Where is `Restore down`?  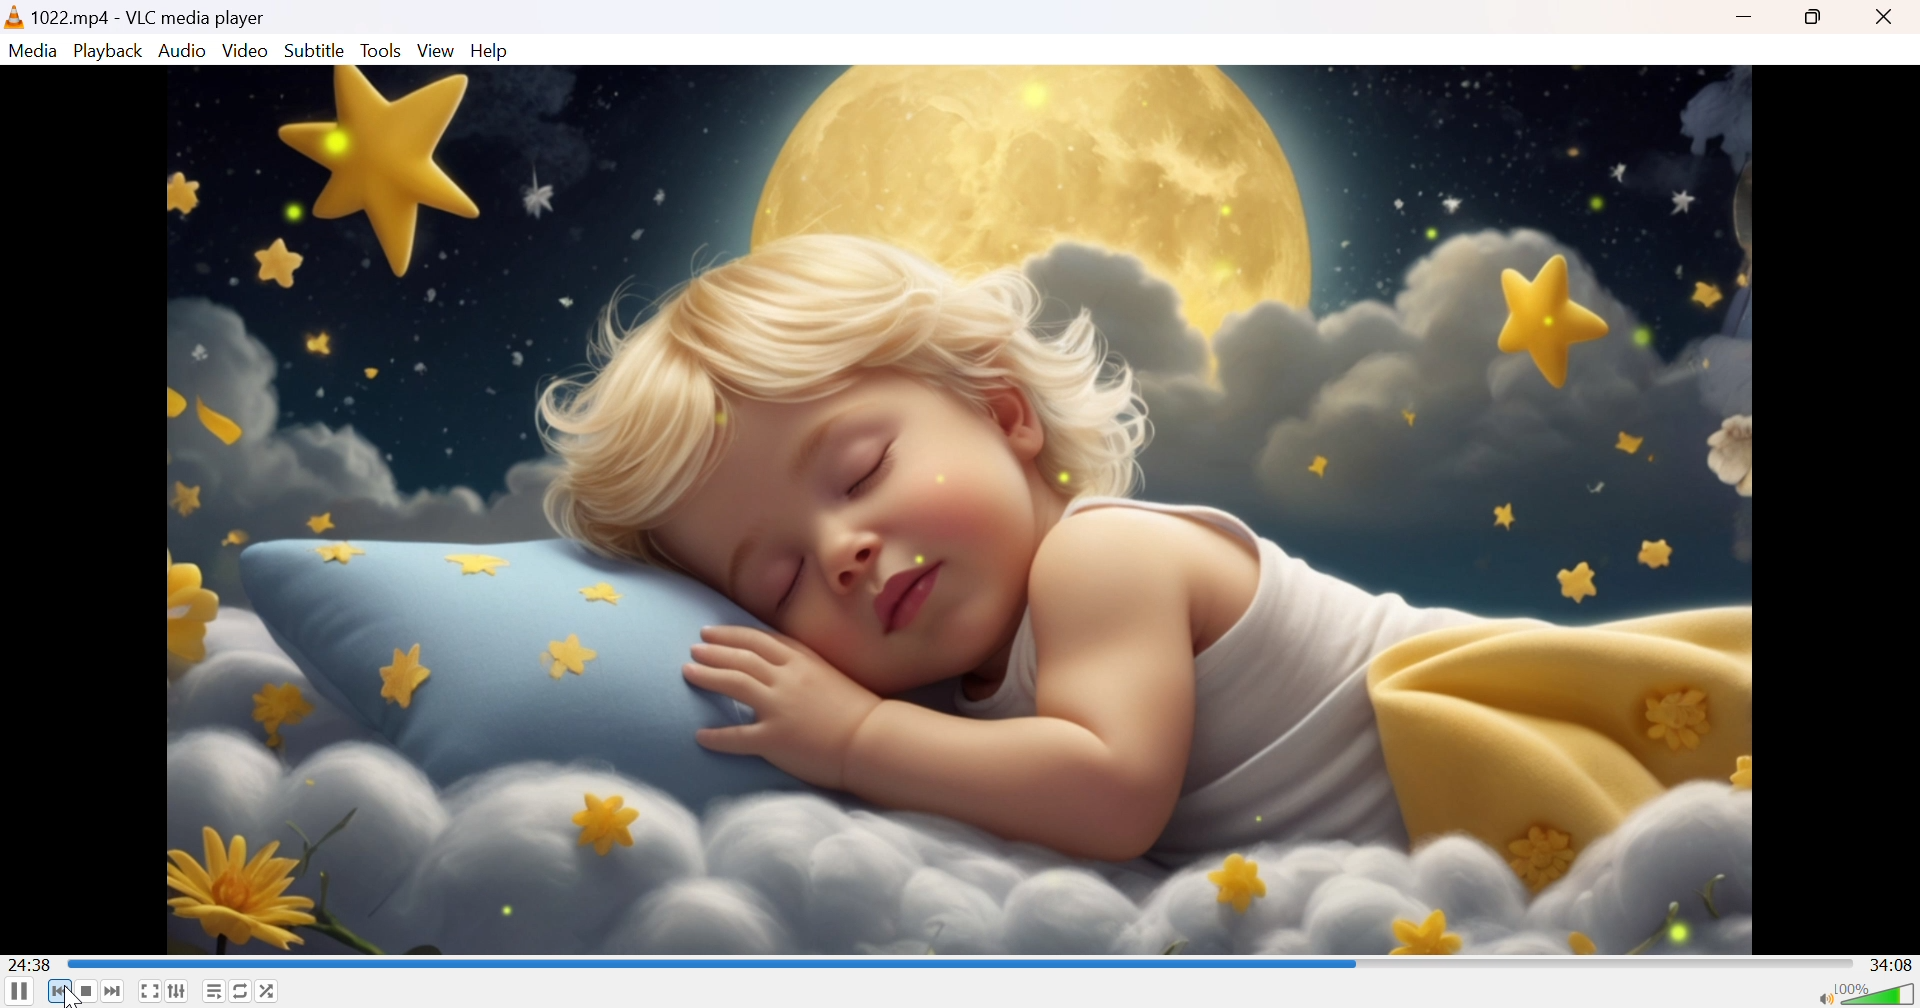
Restore down is located at coordinates (1818, 19).